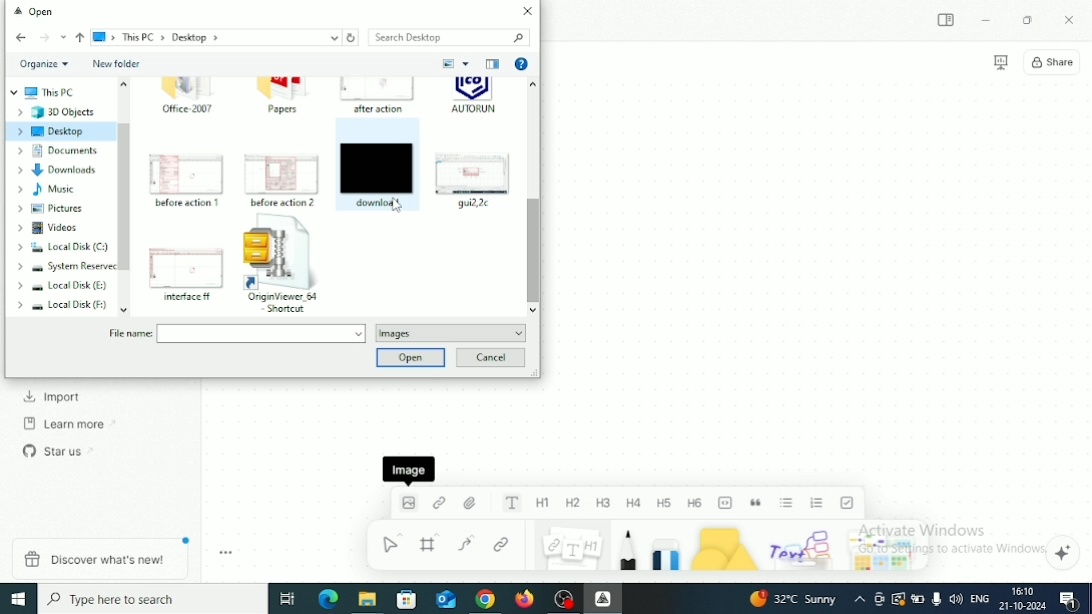 This screenshot has height=614, width=1092. Describe the element at coordinates (58, 151) in the screenshot. I see `Documents` at that location.